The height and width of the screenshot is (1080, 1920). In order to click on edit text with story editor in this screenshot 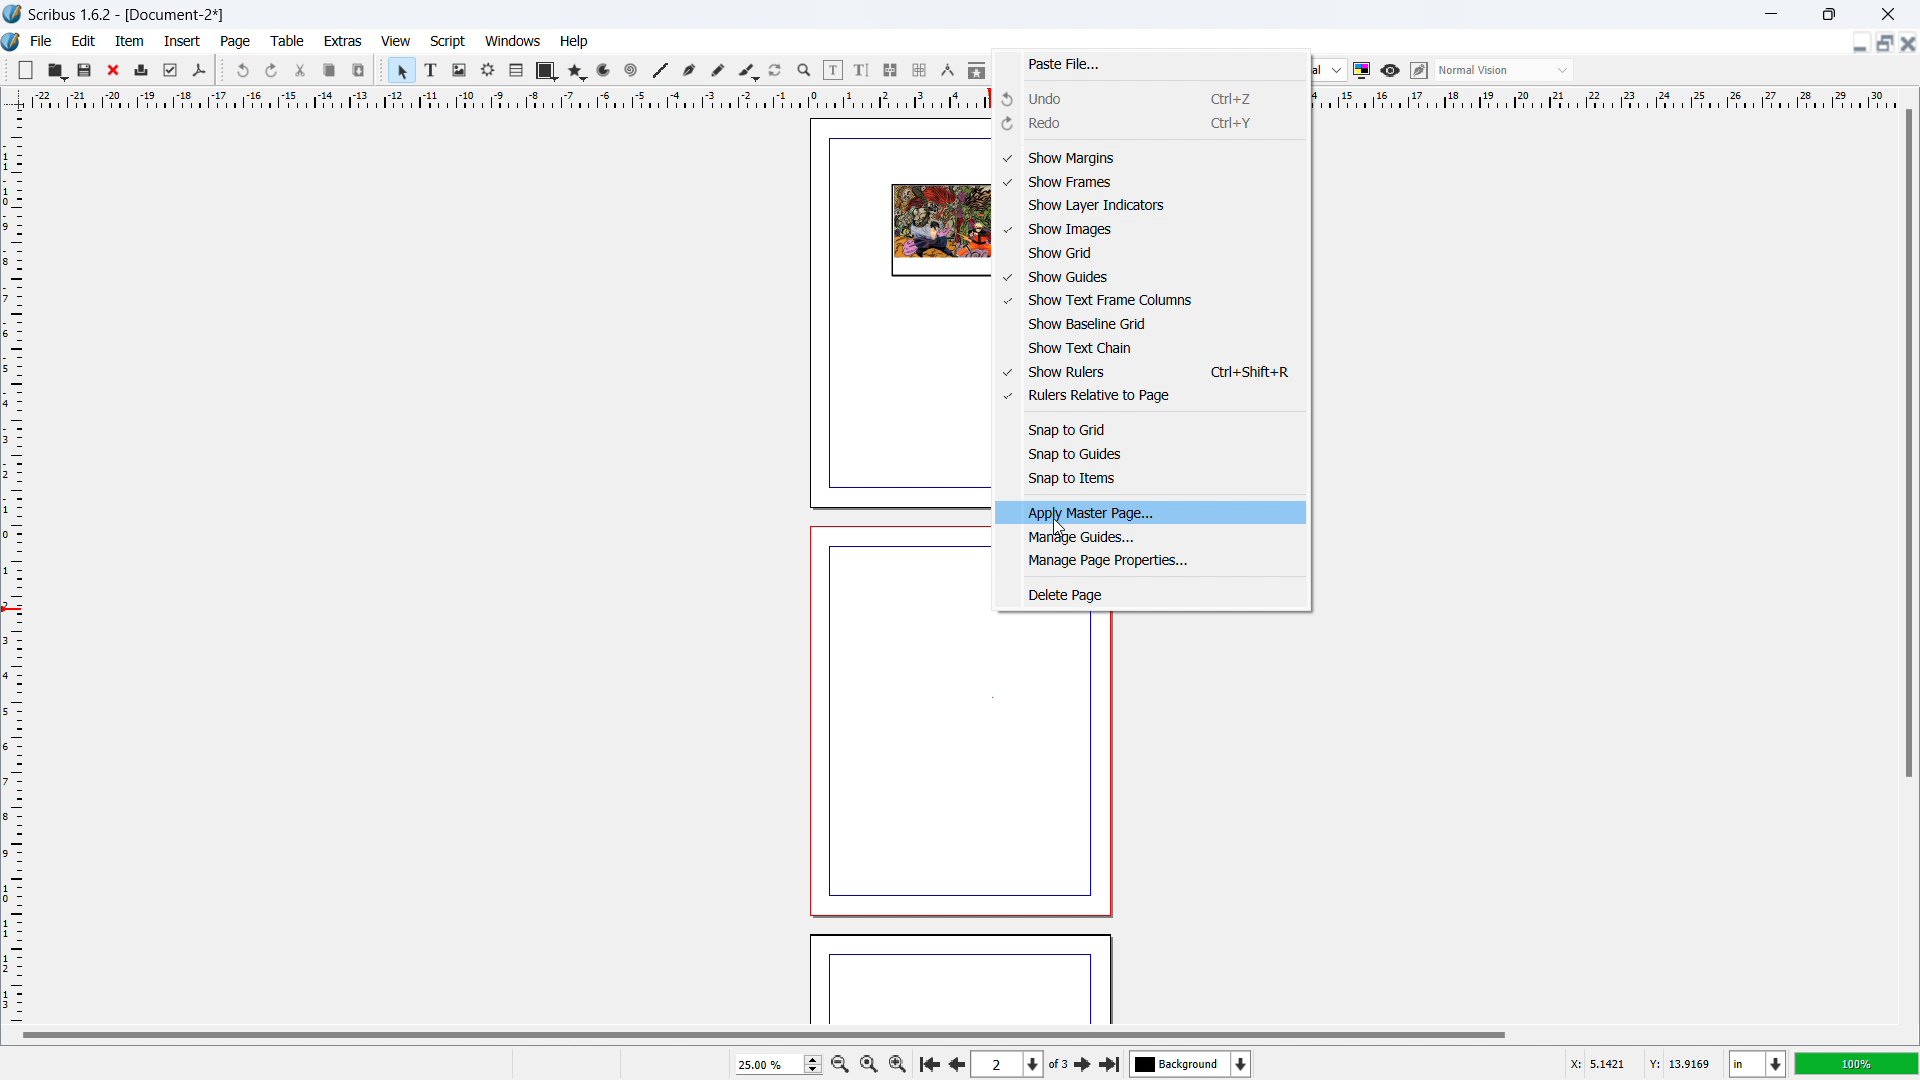, I will do `click(861, 70)`.